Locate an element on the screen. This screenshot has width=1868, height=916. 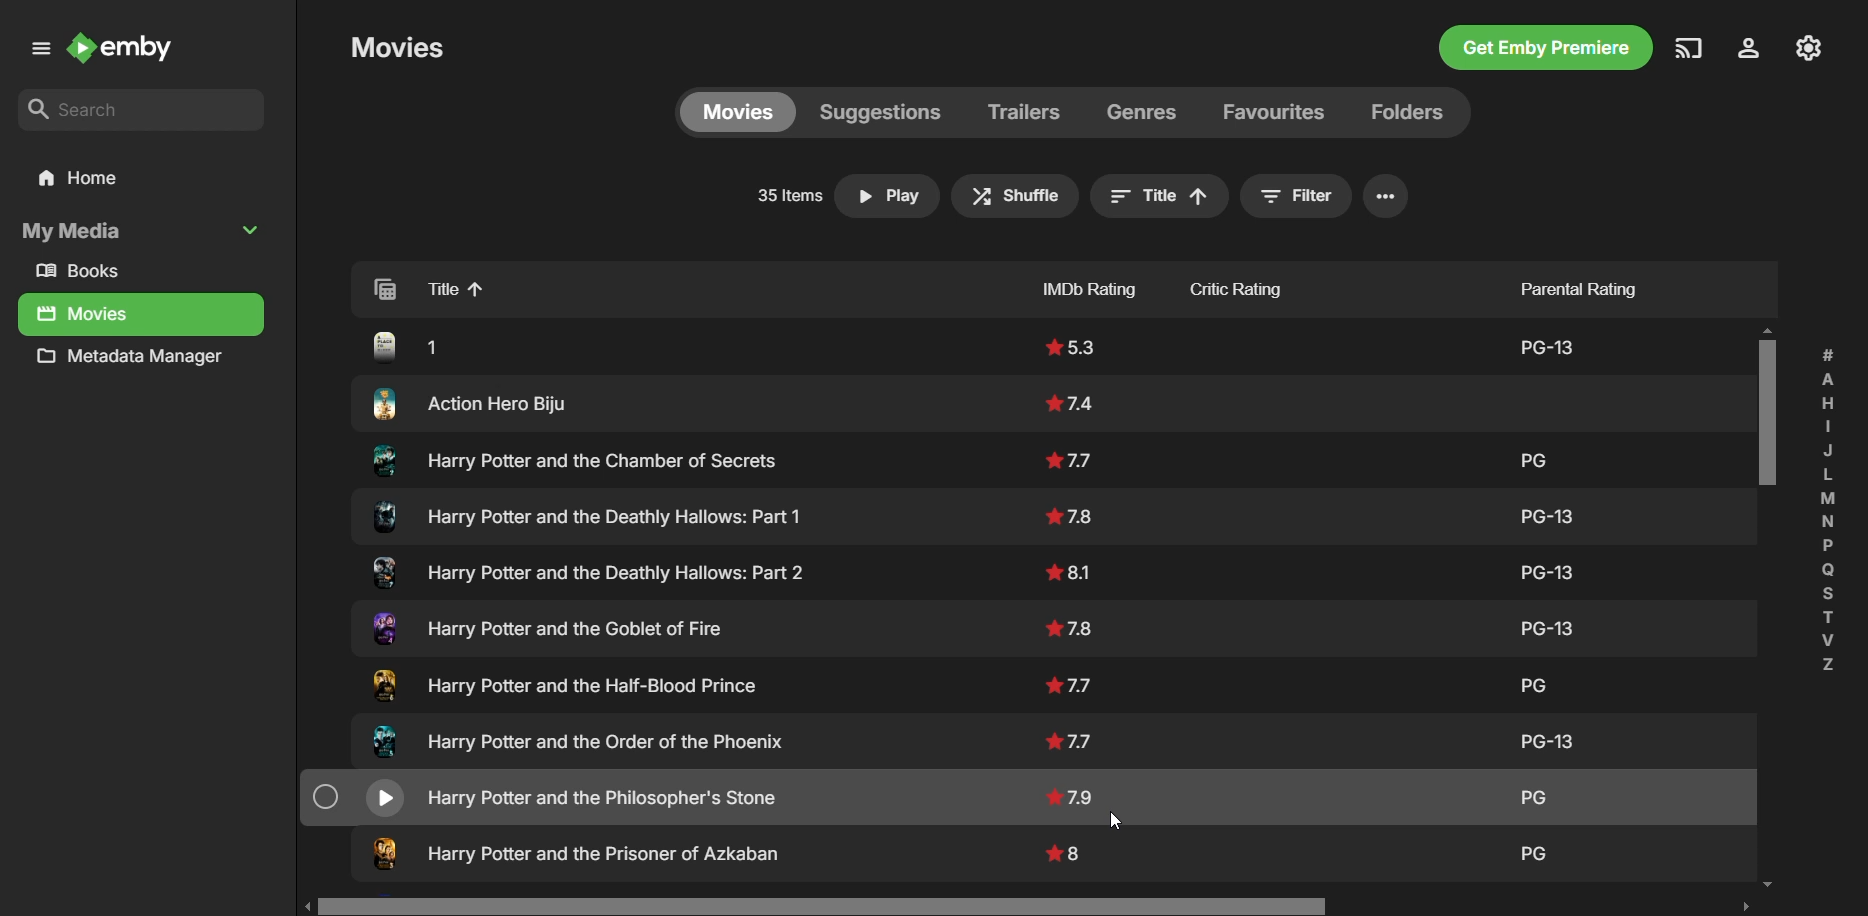
Application Name is located at coordinates (127, 50).